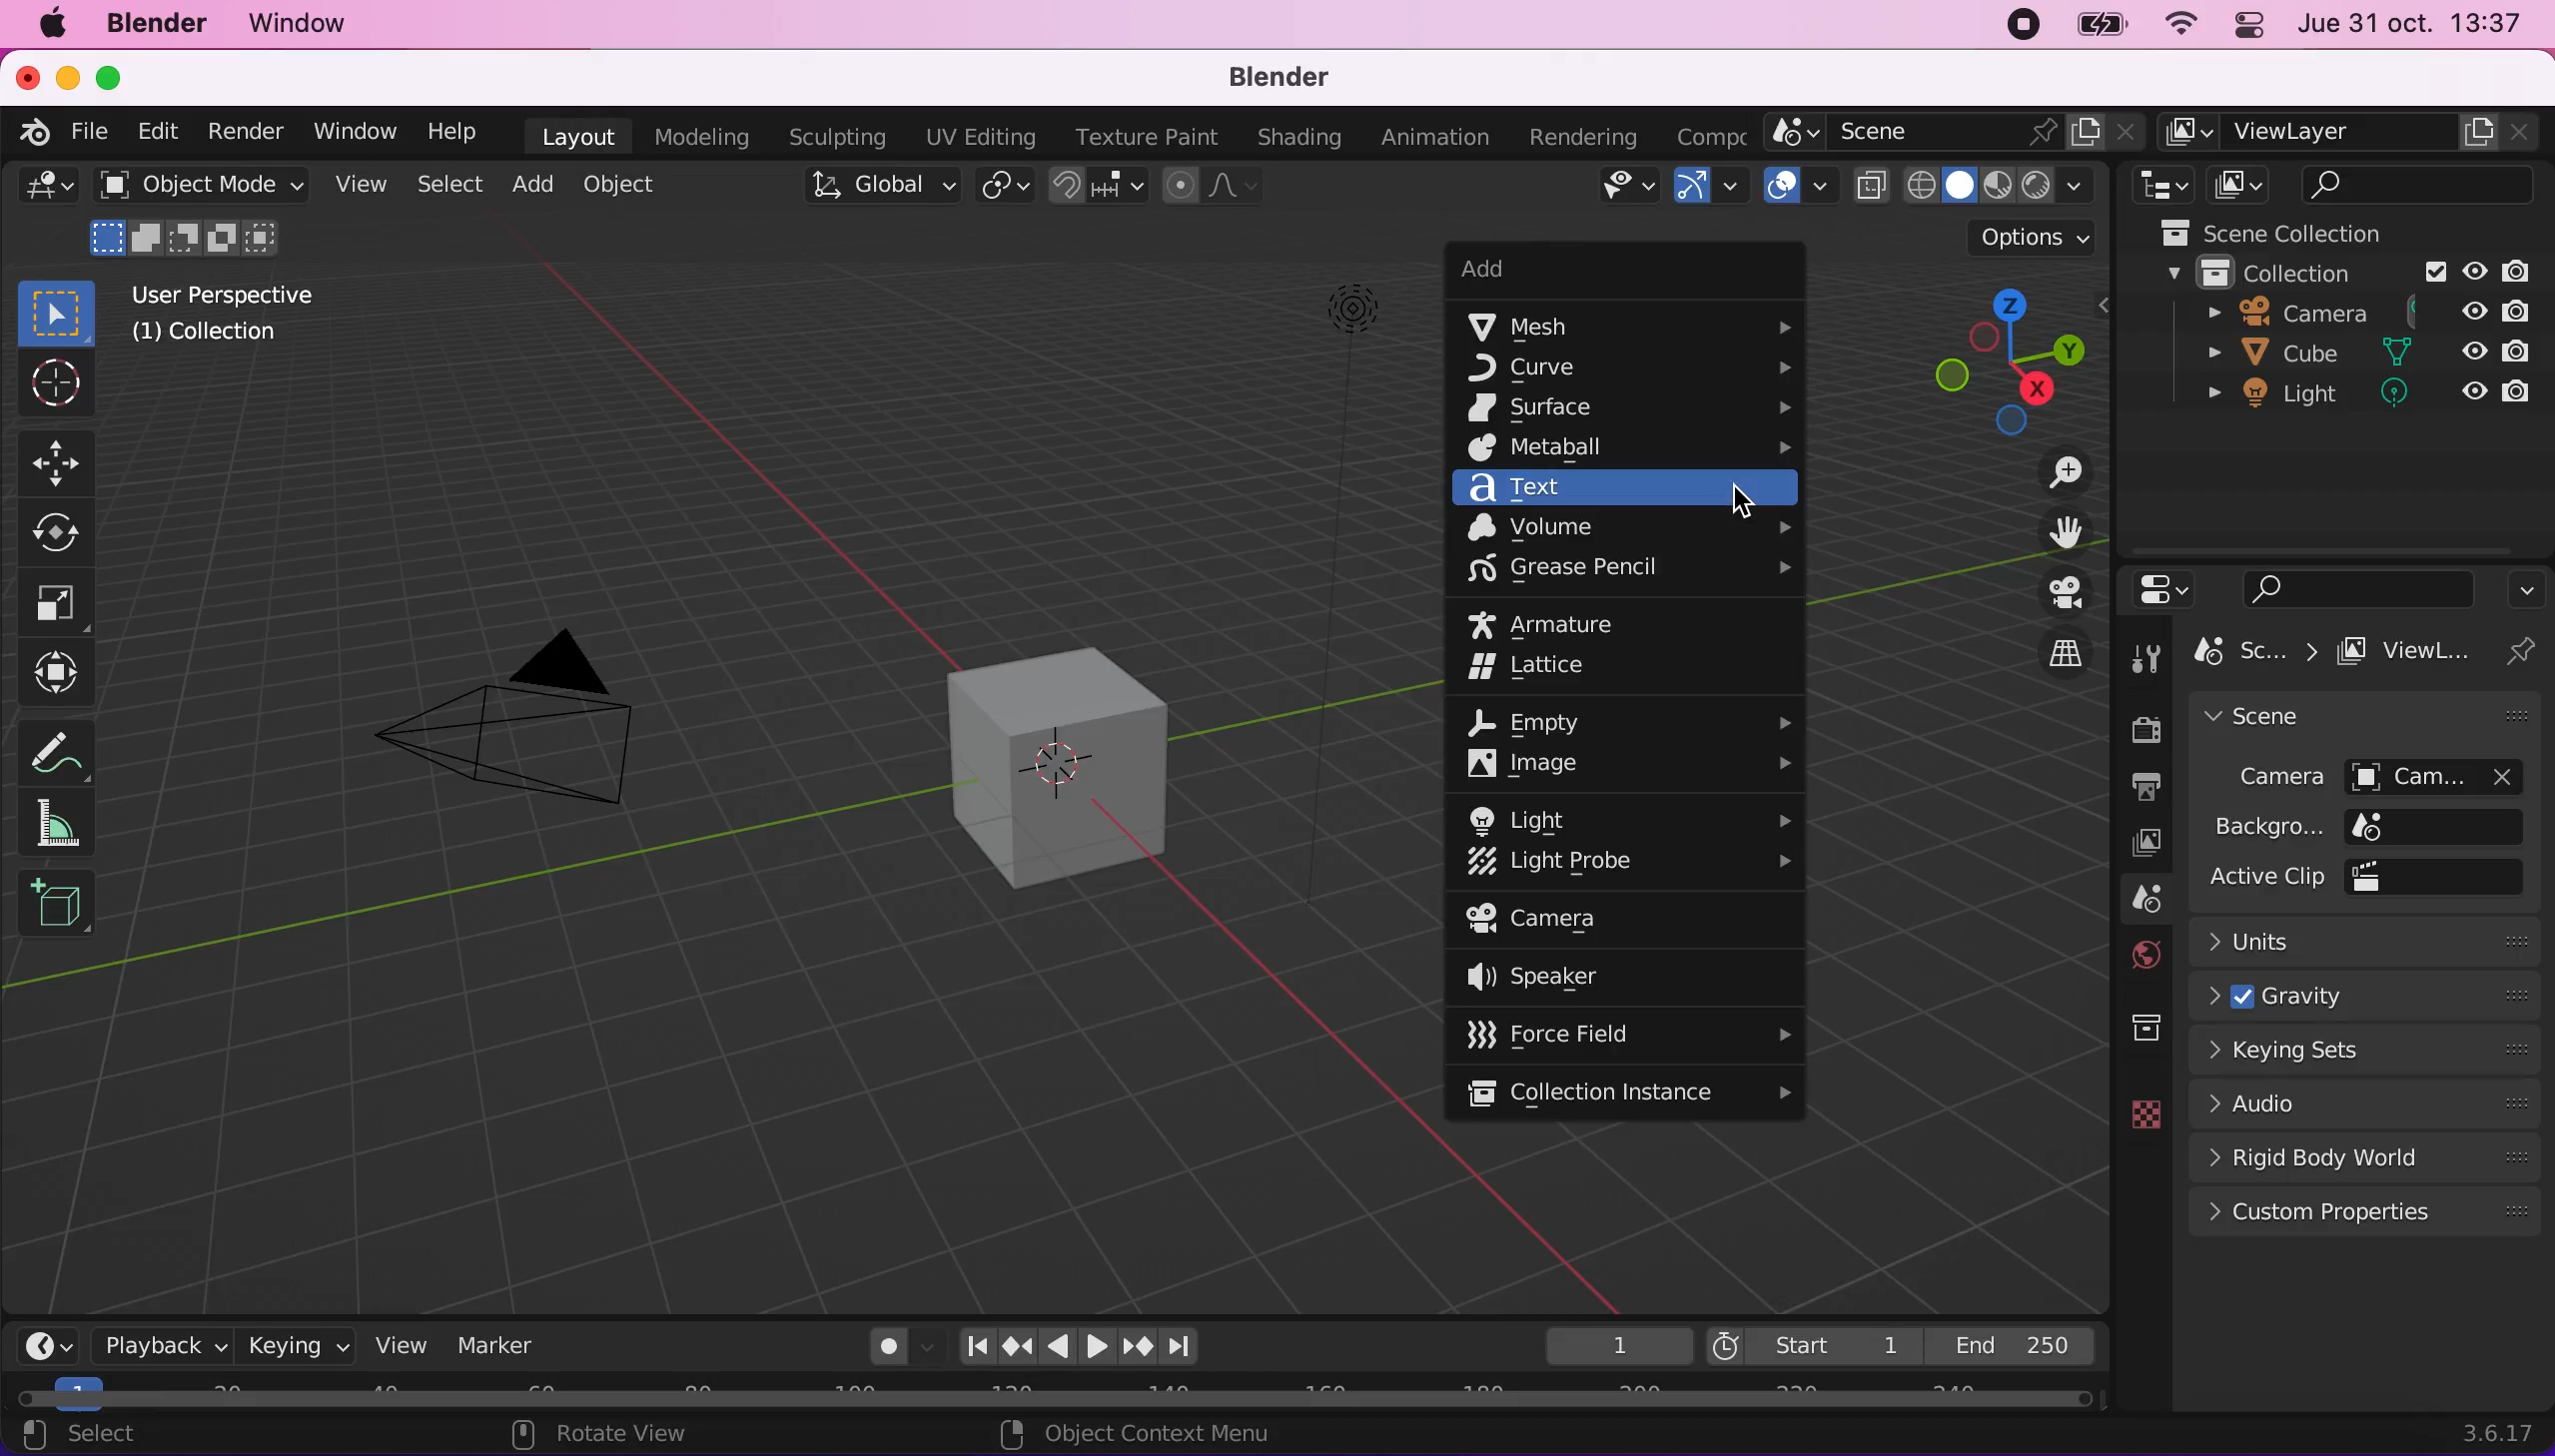  Describe the element at coordinates (1630, 366) in the screenshot. I see `curve` at that location.